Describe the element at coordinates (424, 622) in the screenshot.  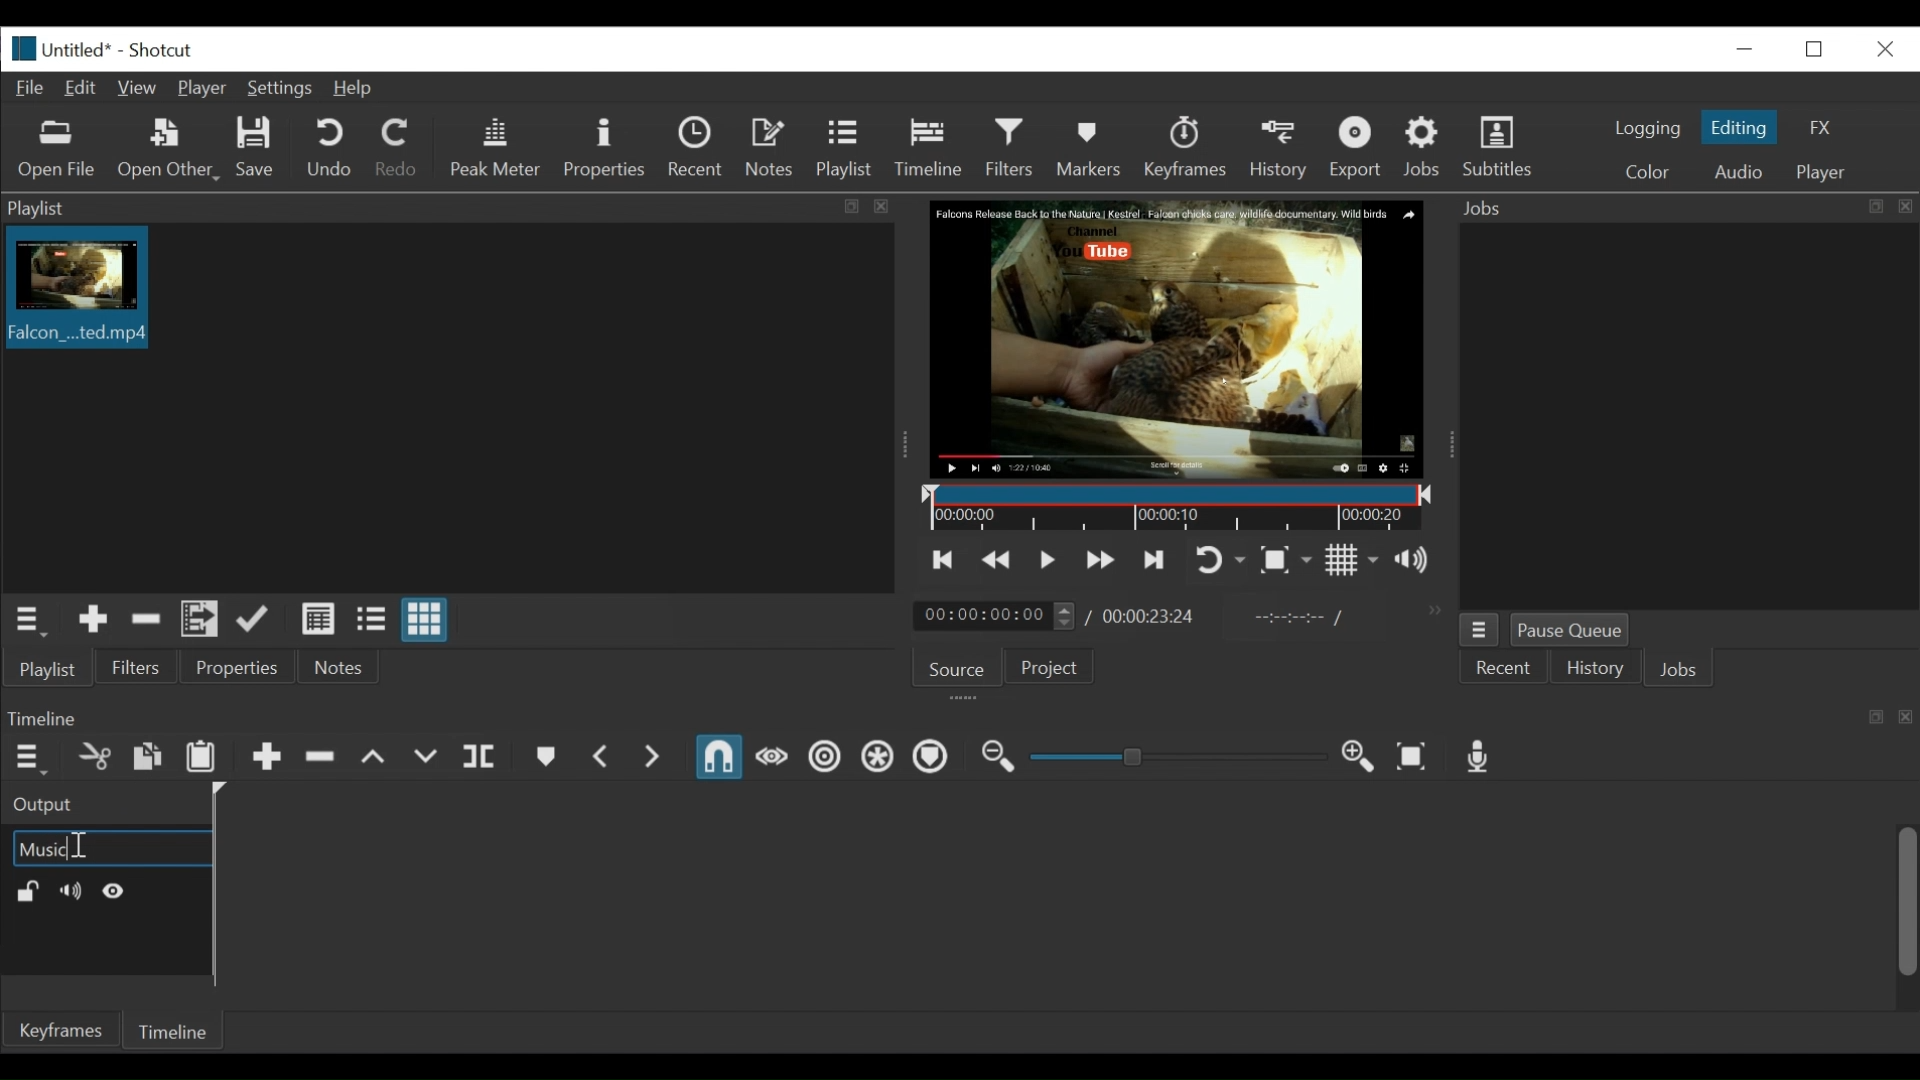
I see `View as icons` at that location.